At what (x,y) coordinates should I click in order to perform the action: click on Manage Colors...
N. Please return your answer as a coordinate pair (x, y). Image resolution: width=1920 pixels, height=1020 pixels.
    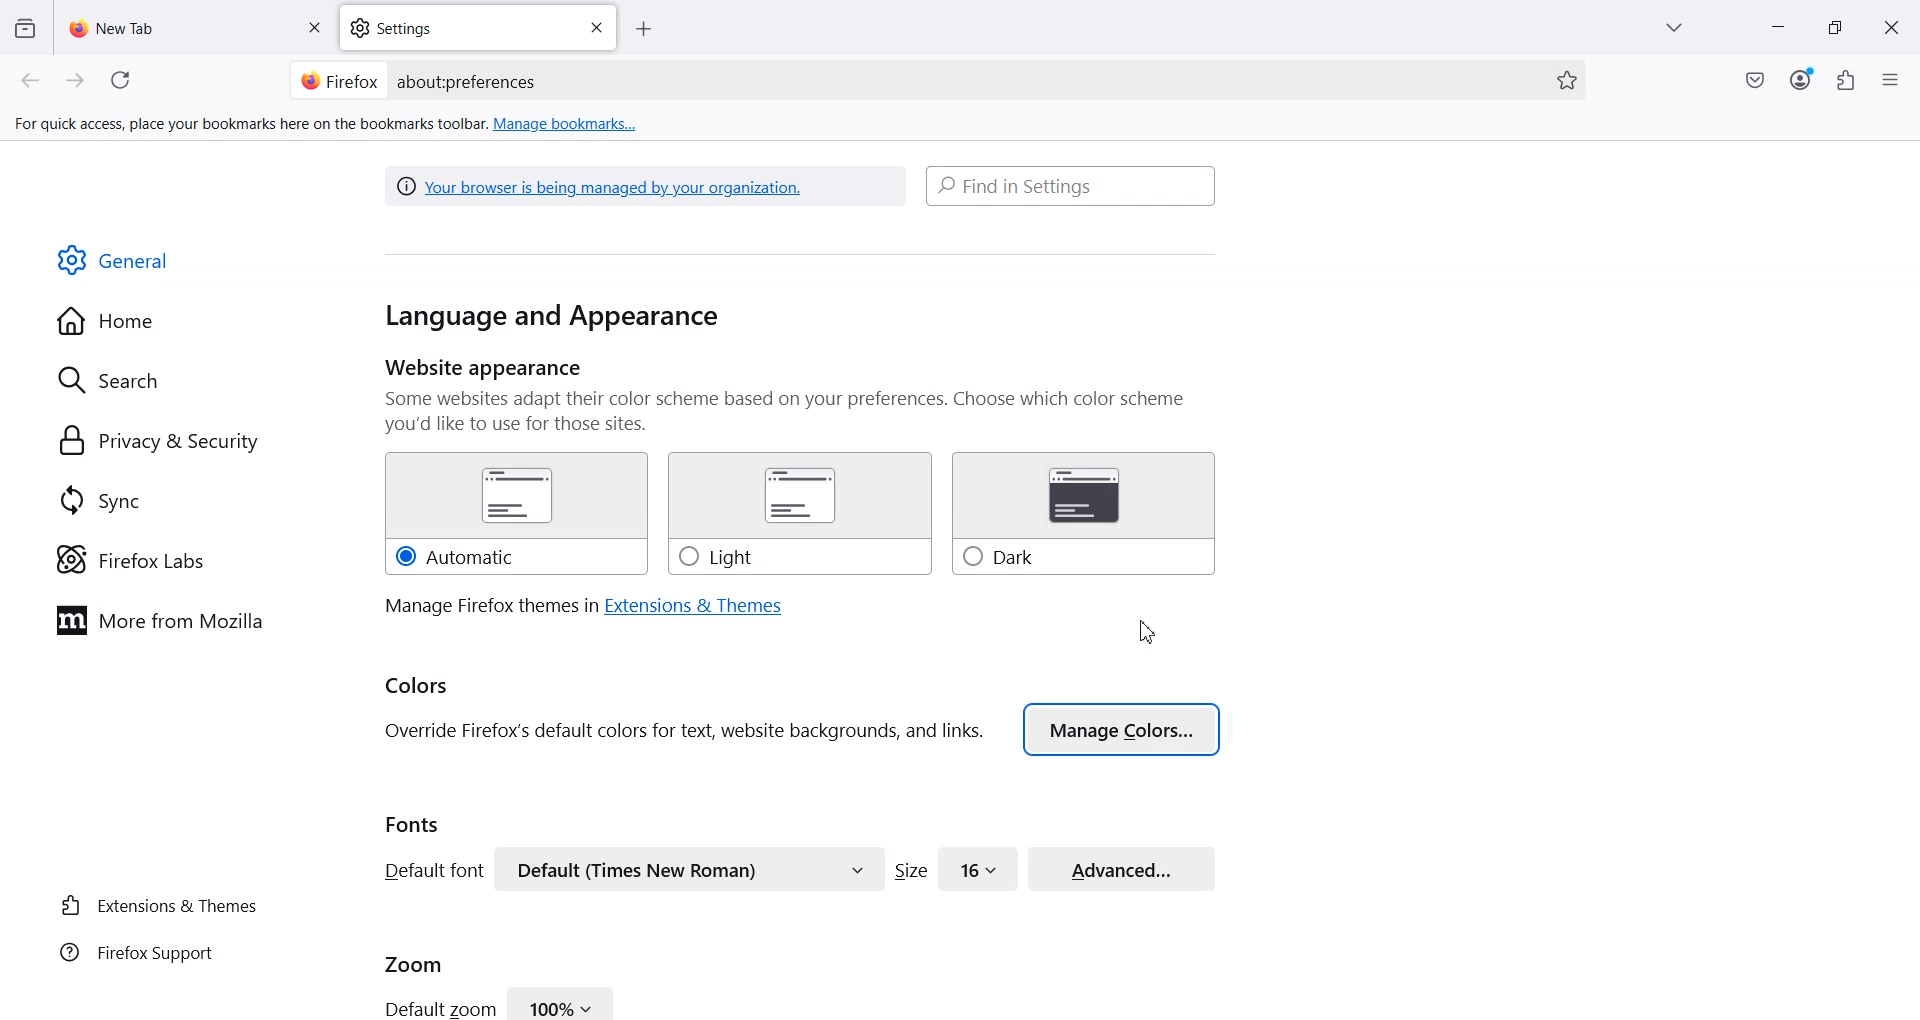
    Looking at the image, I should click on (1122, 729).